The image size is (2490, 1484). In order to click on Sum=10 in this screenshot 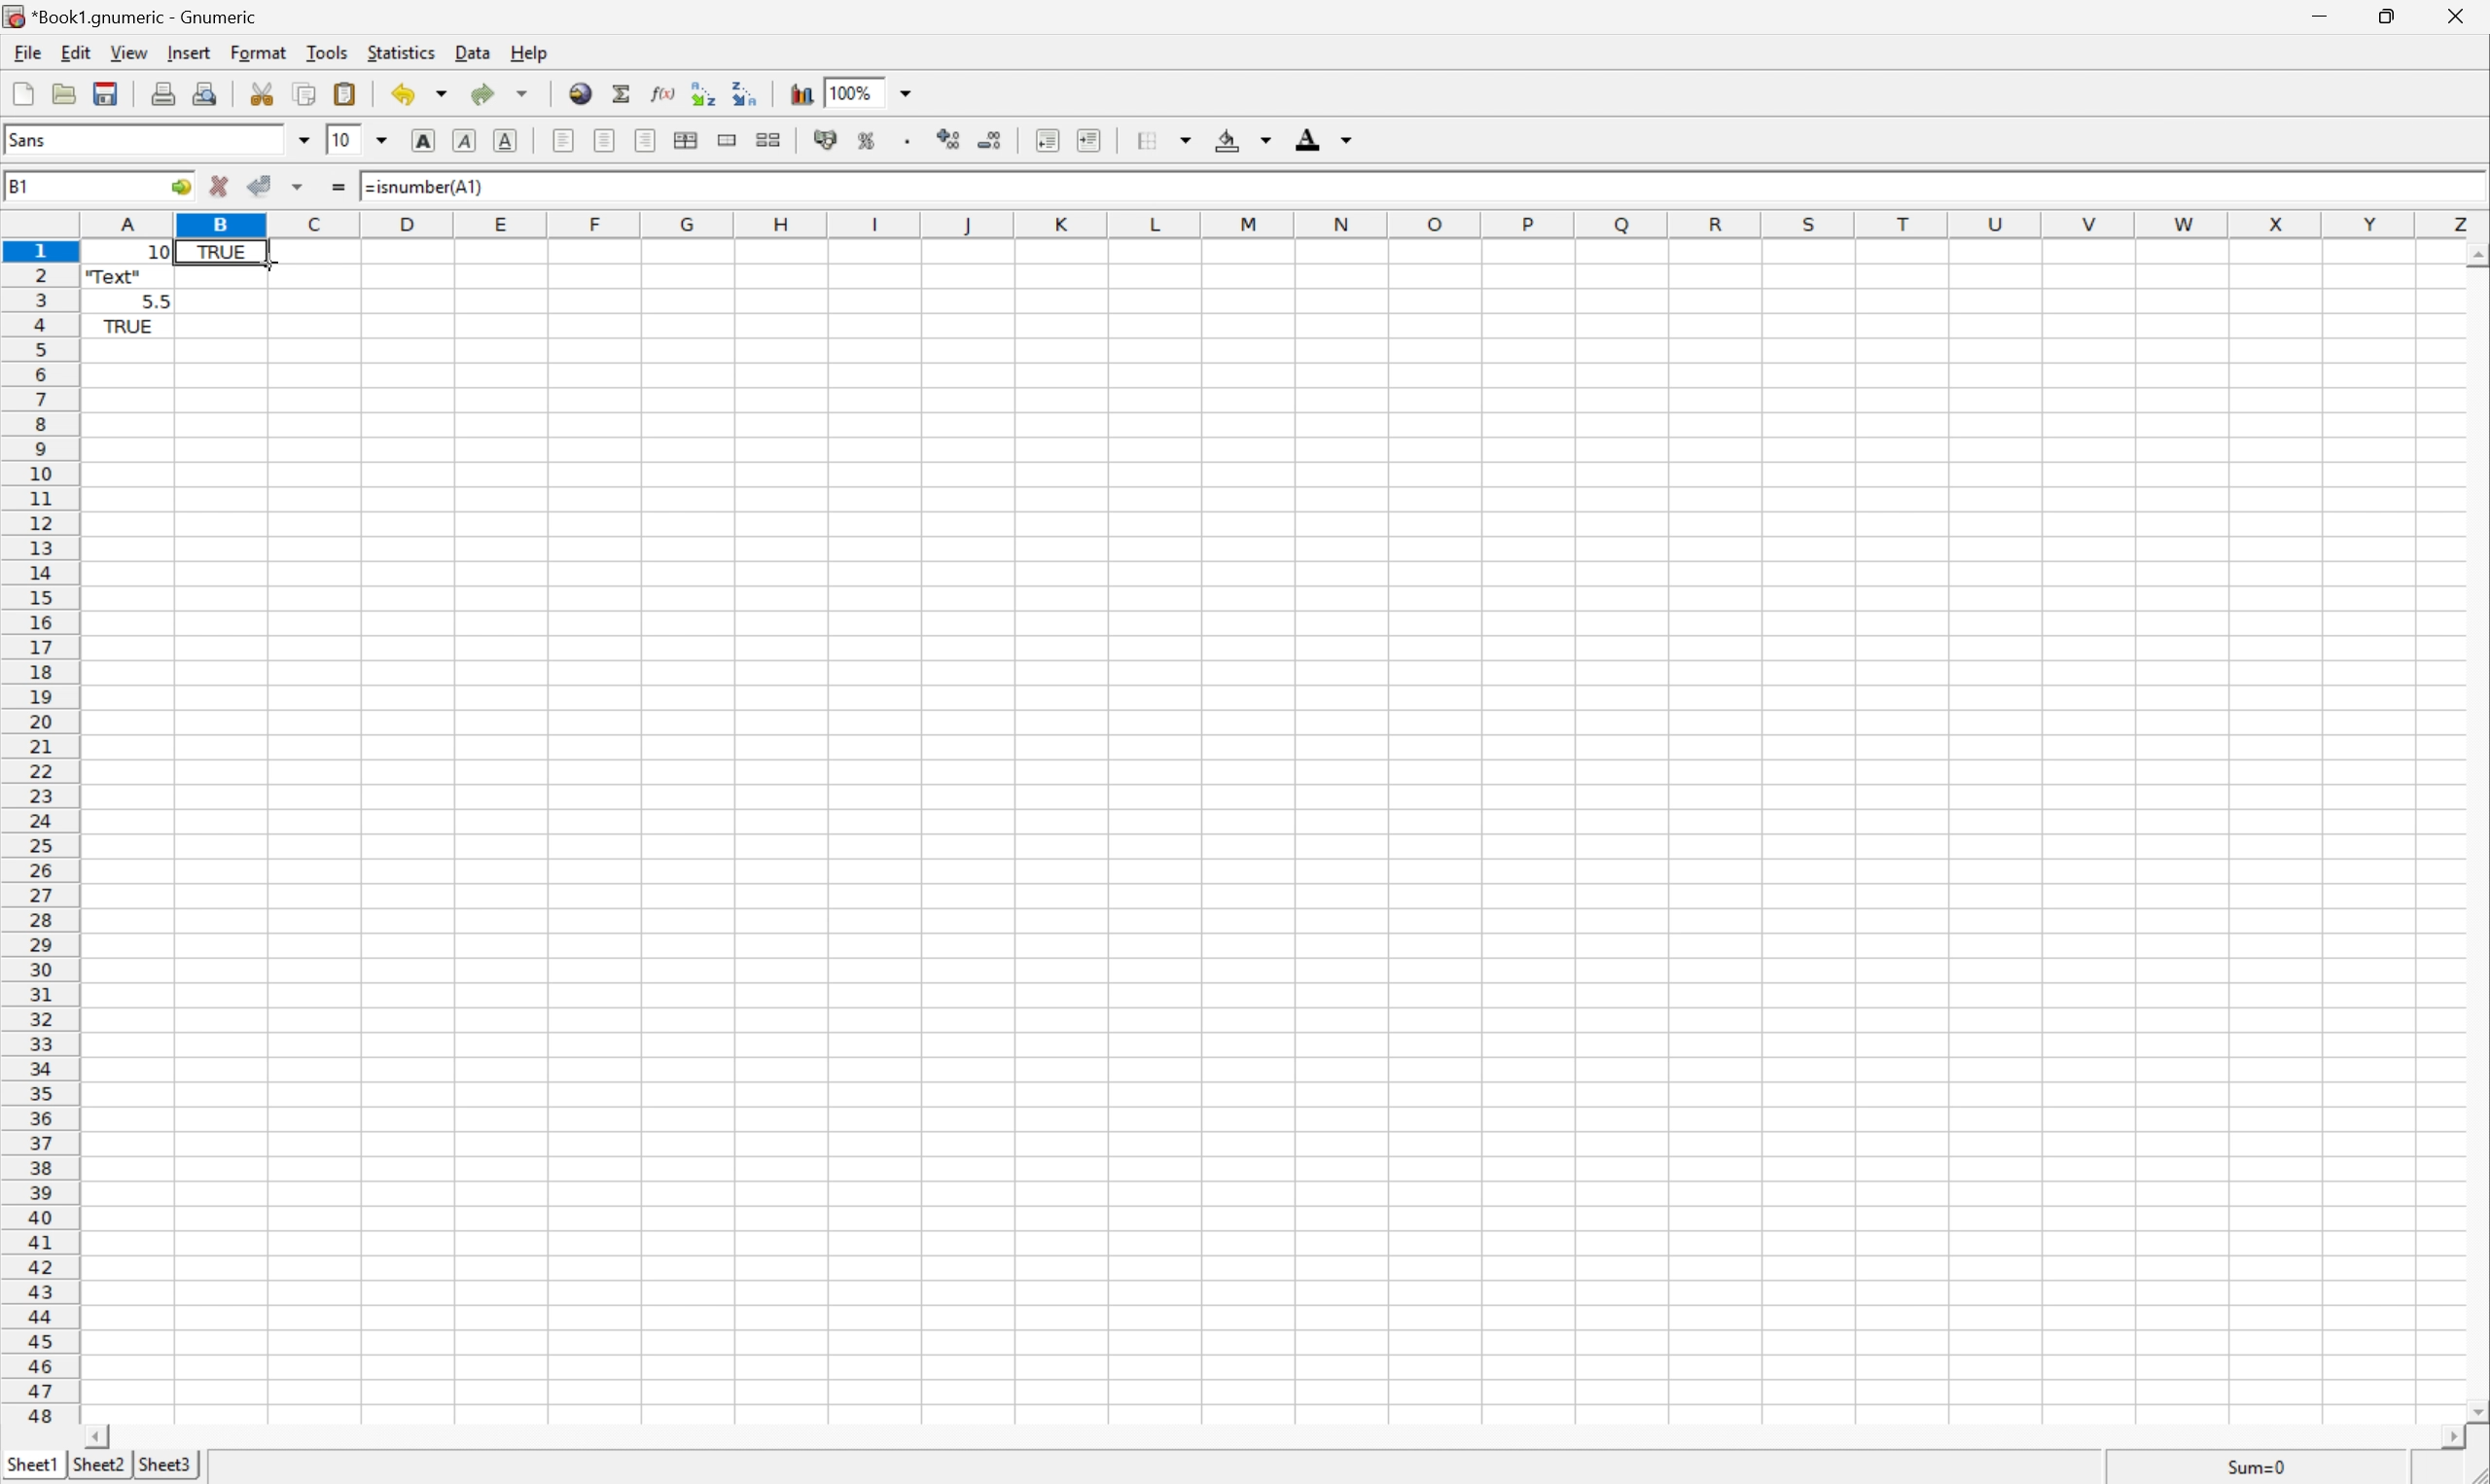, I will do `click(2258, 1465)`.